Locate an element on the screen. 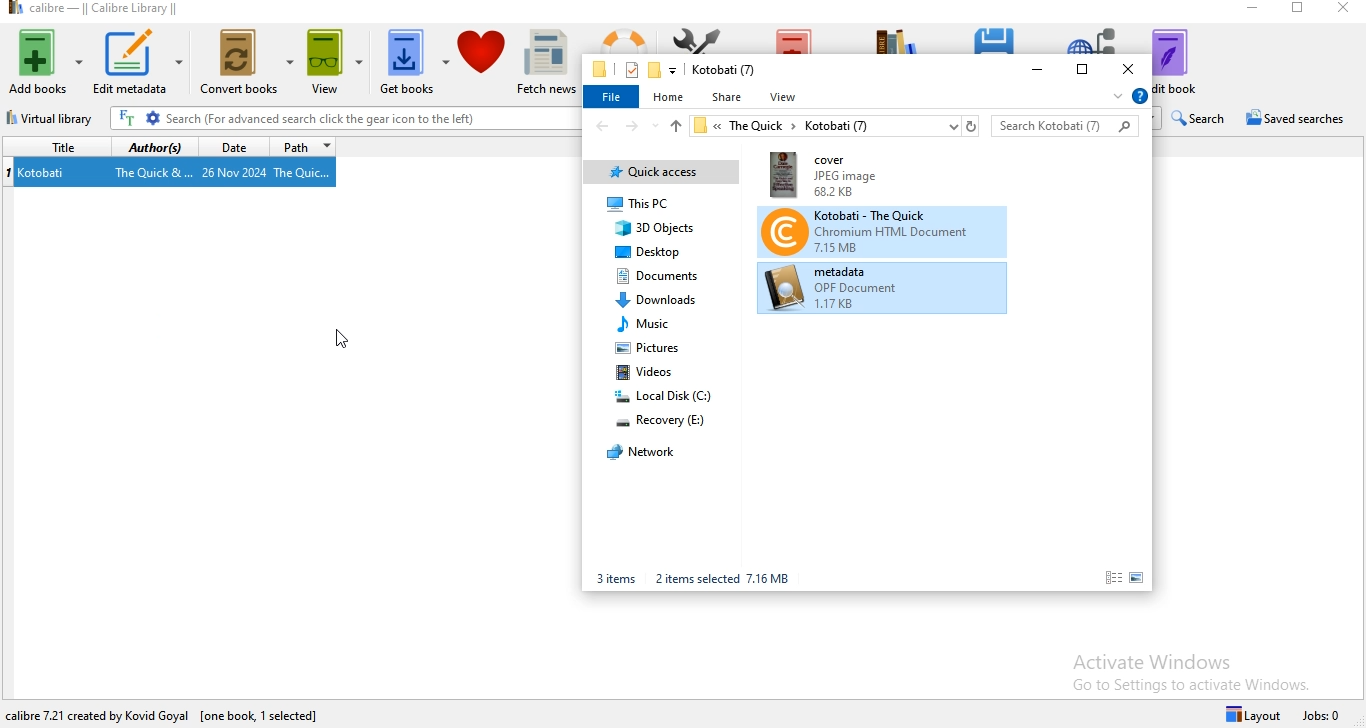 This screenshot has width=1366, height=728. layout is located at coordinates (1250, 713).